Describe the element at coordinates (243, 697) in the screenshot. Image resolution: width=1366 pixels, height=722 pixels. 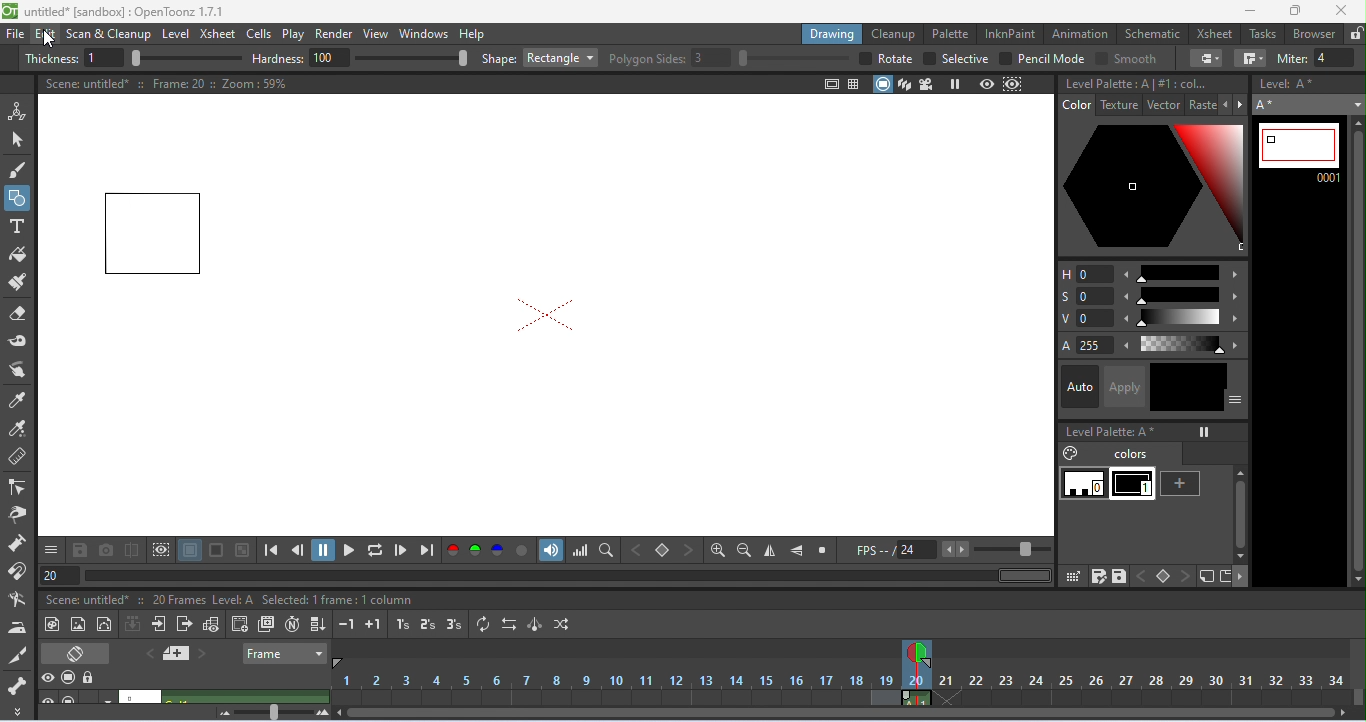
I see `click to select column` at that location.